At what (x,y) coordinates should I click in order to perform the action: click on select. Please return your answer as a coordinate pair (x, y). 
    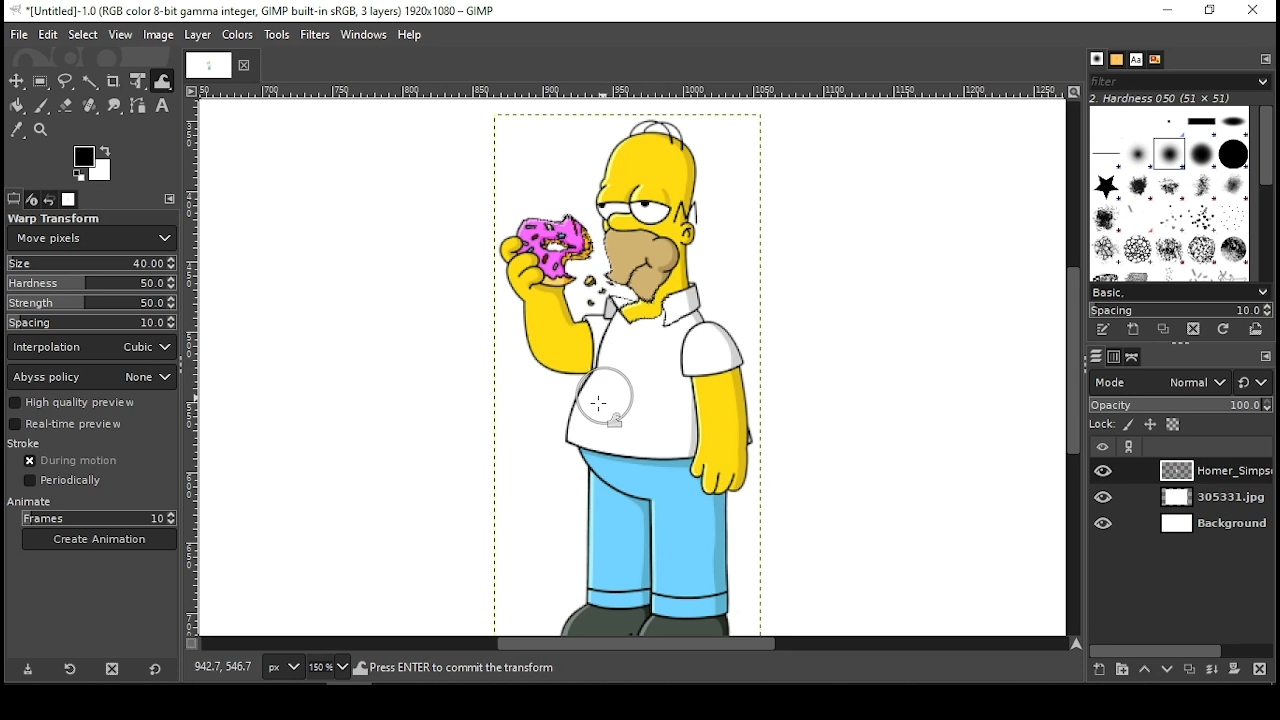
    Looking at the image, I should click on (84, 34).